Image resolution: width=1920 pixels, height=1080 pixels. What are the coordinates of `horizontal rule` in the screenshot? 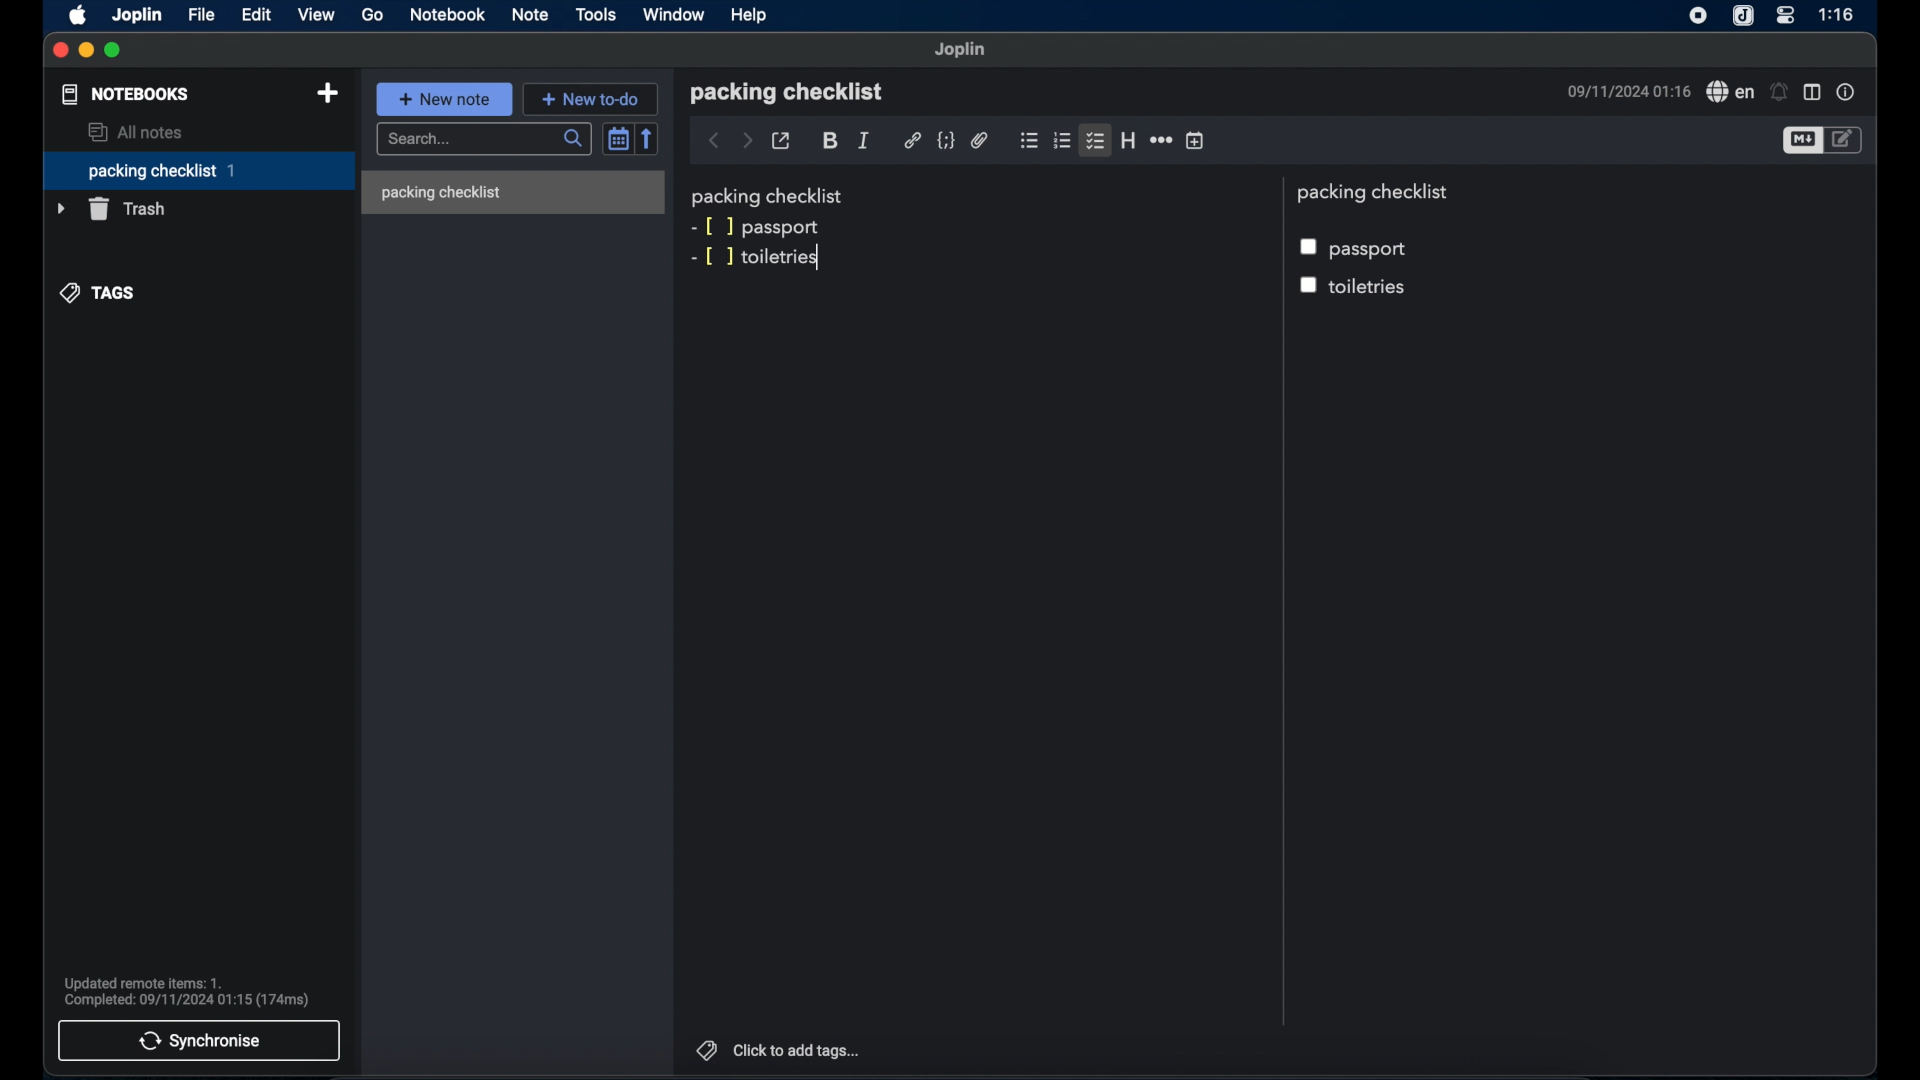 It's located at (1160, 141).